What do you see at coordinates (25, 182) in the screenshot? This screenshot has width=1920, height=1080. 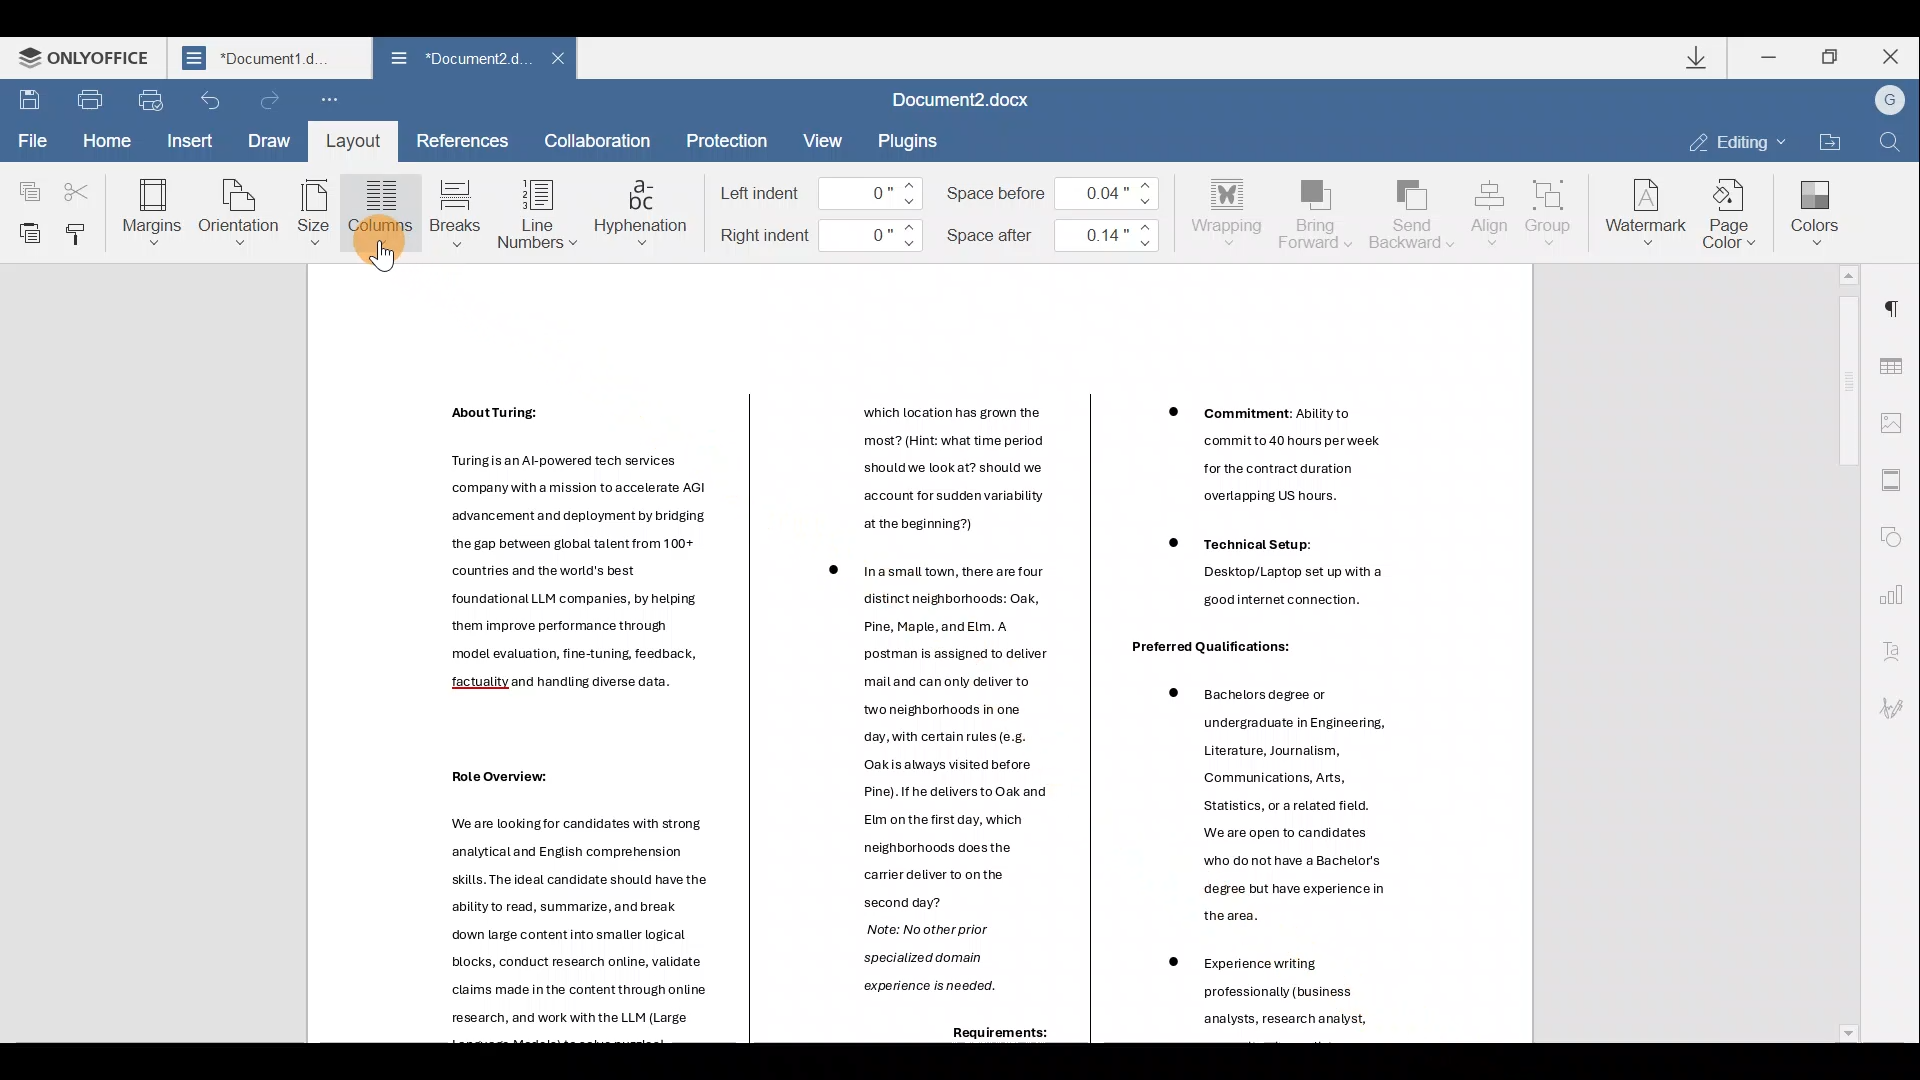 I see `Copy` at bounding box center [25, 182].